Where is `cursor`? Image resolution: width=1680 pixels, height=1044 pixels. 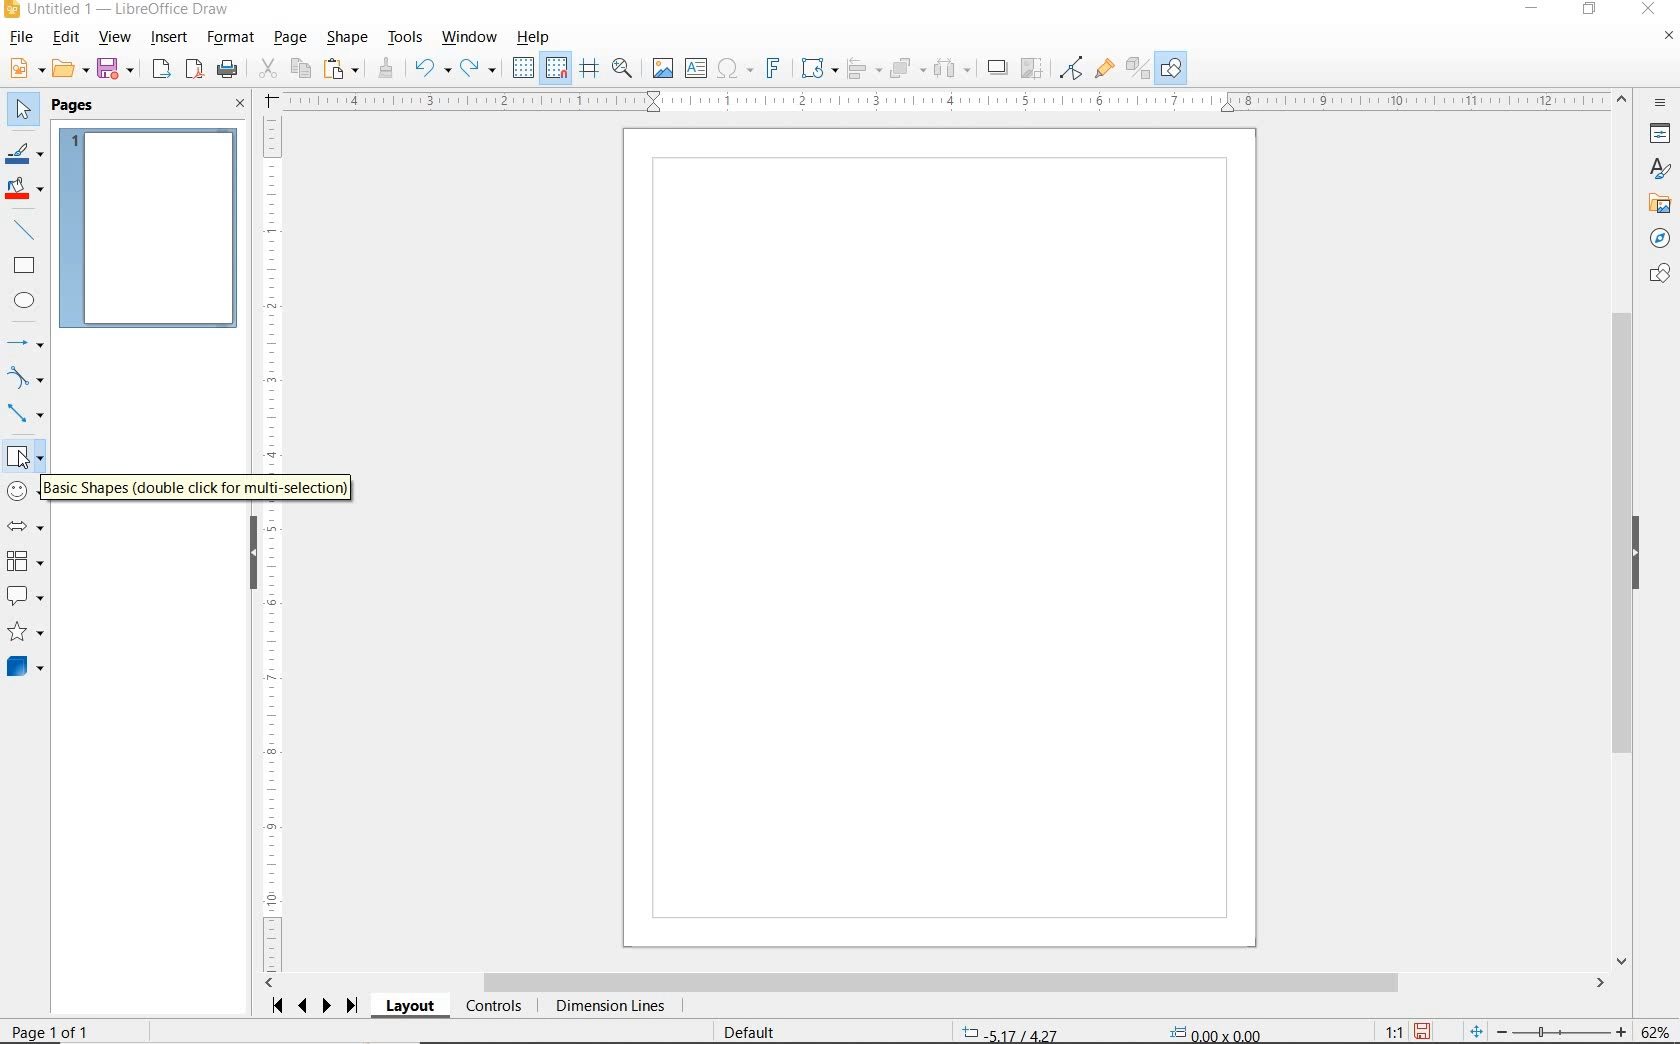
cursor is located at coordinates (24, 459).